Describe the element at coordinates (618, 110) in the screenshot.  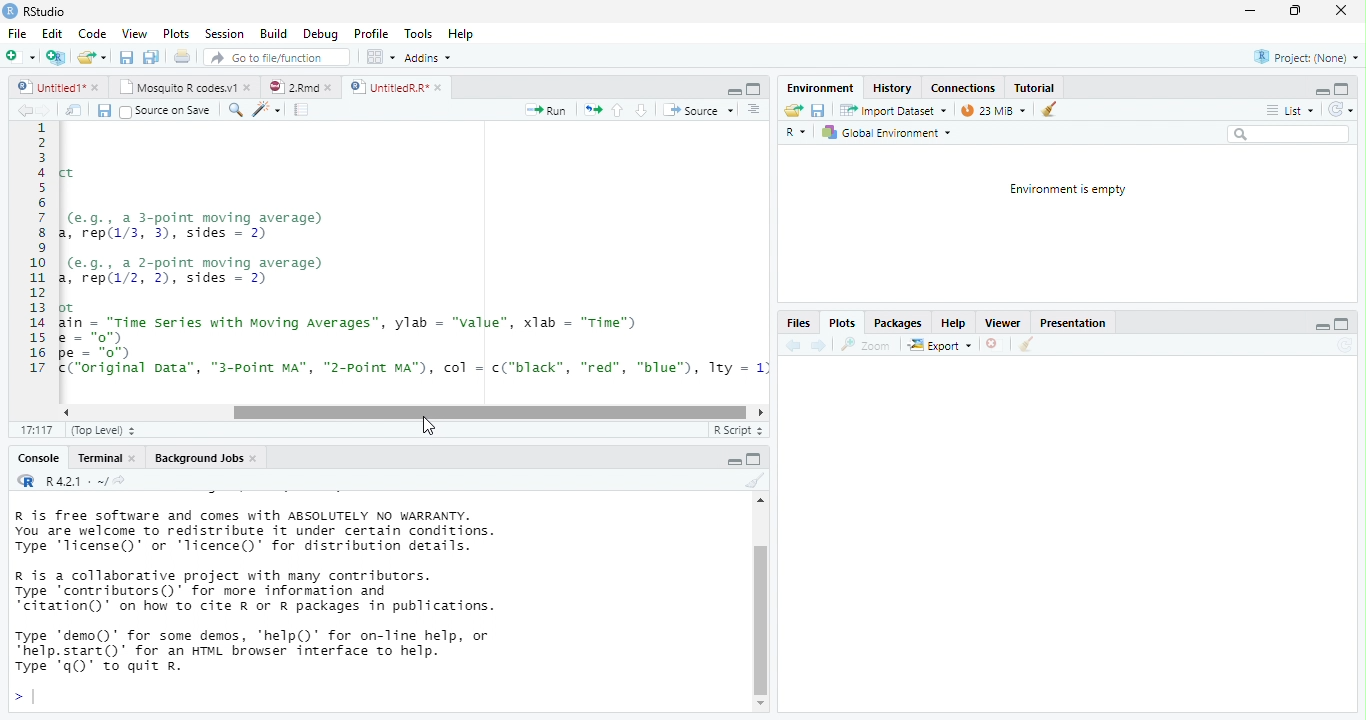
I see `up` at that location.